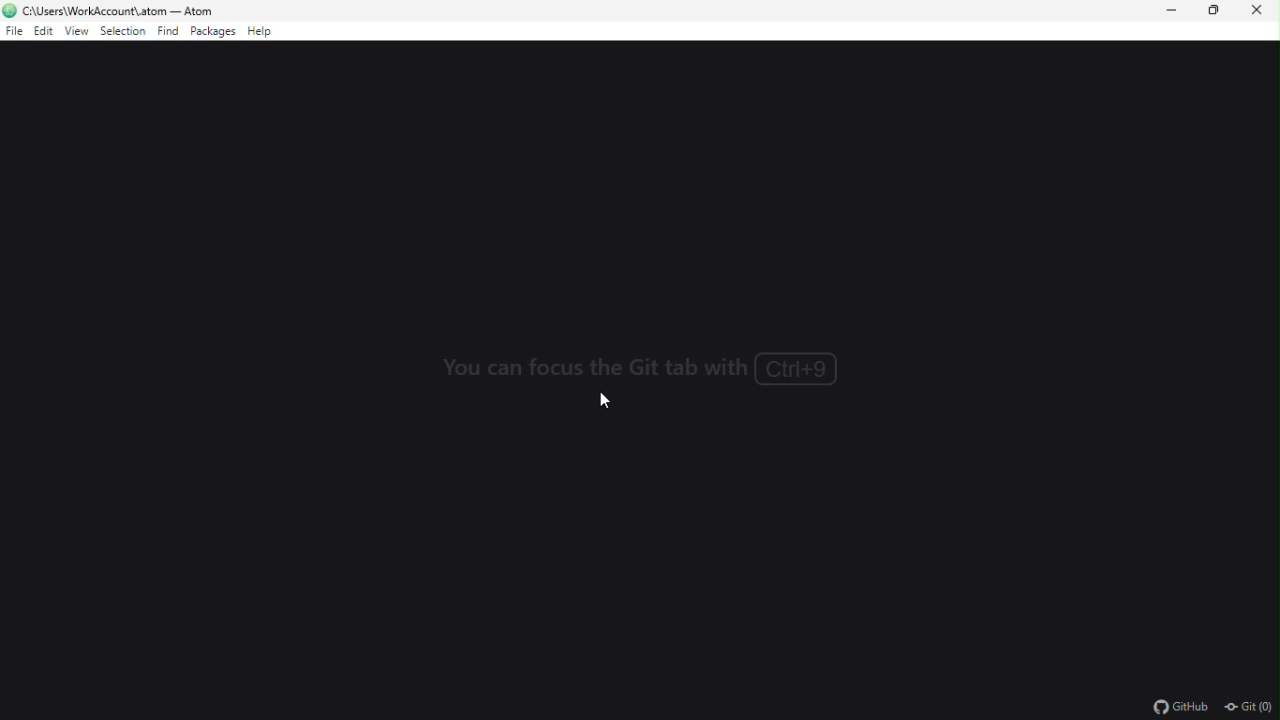 This screenshot has height=720, width=1280. I want to click on selection, so click(123, 33).